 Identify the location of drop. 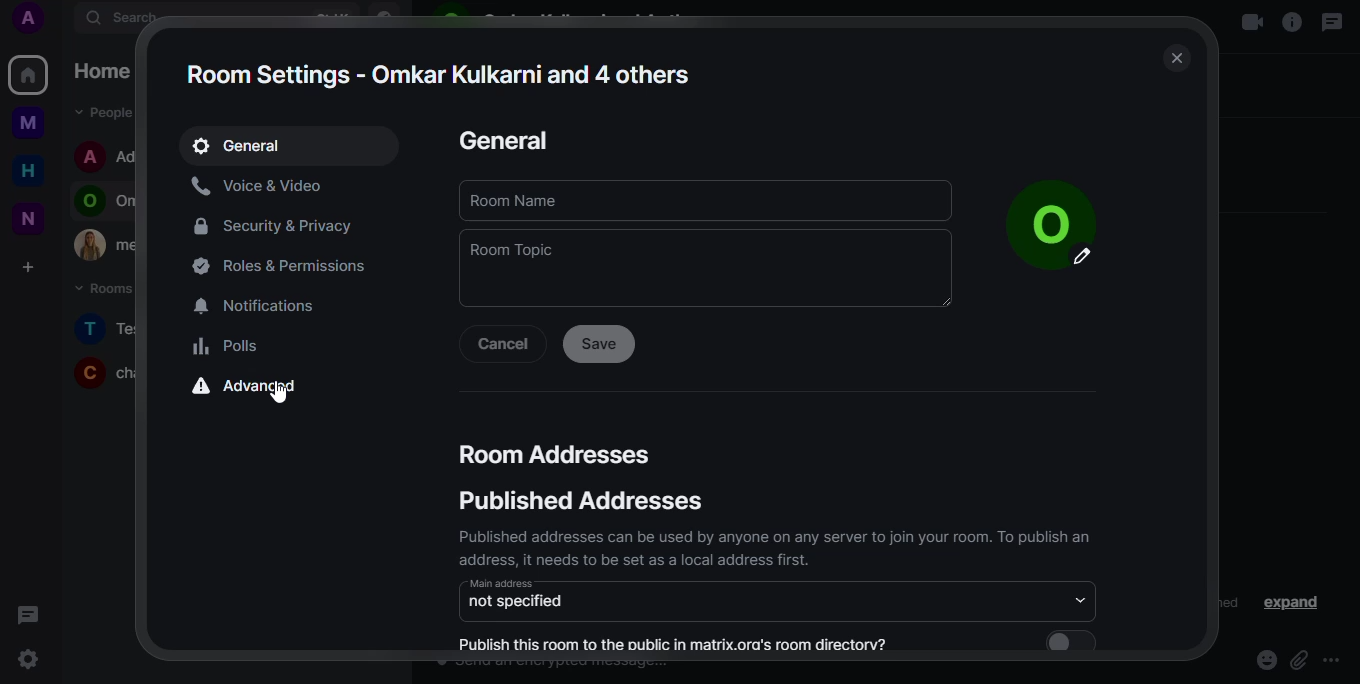
(1082, 599).